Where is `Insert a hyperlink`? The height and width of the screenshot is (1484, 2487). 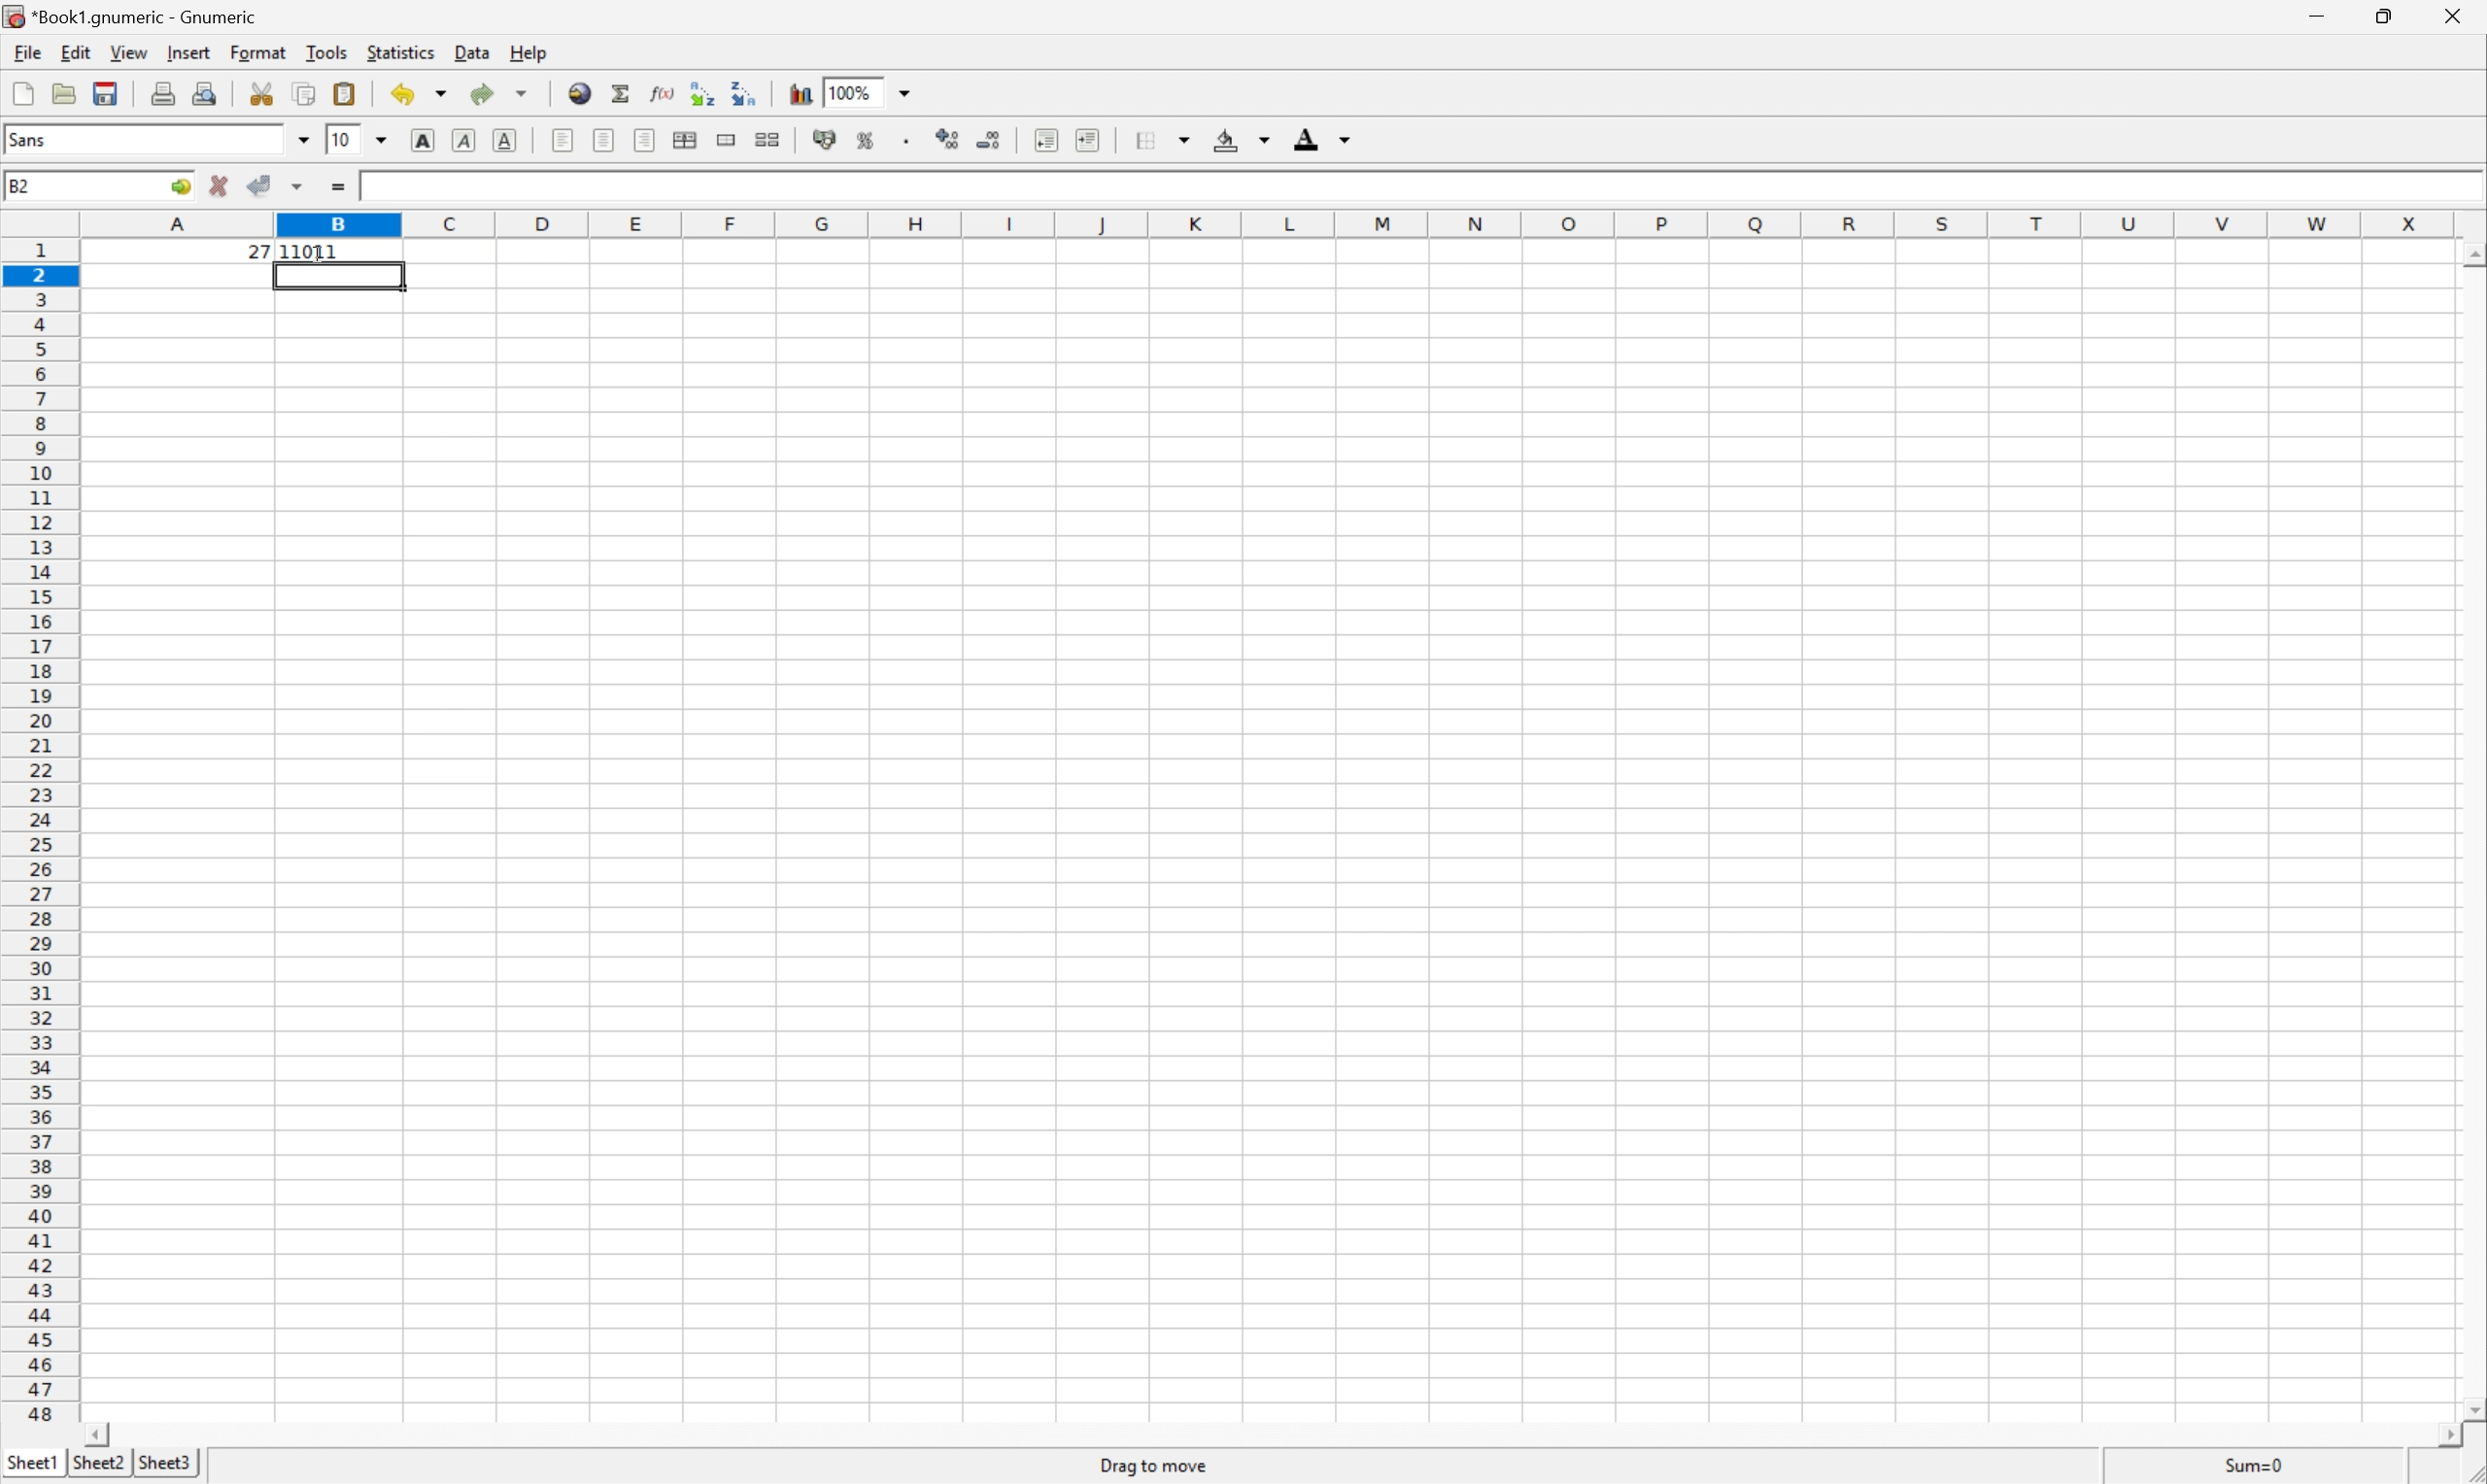
Insert a hyperlink is located at coordinates (580, 96).